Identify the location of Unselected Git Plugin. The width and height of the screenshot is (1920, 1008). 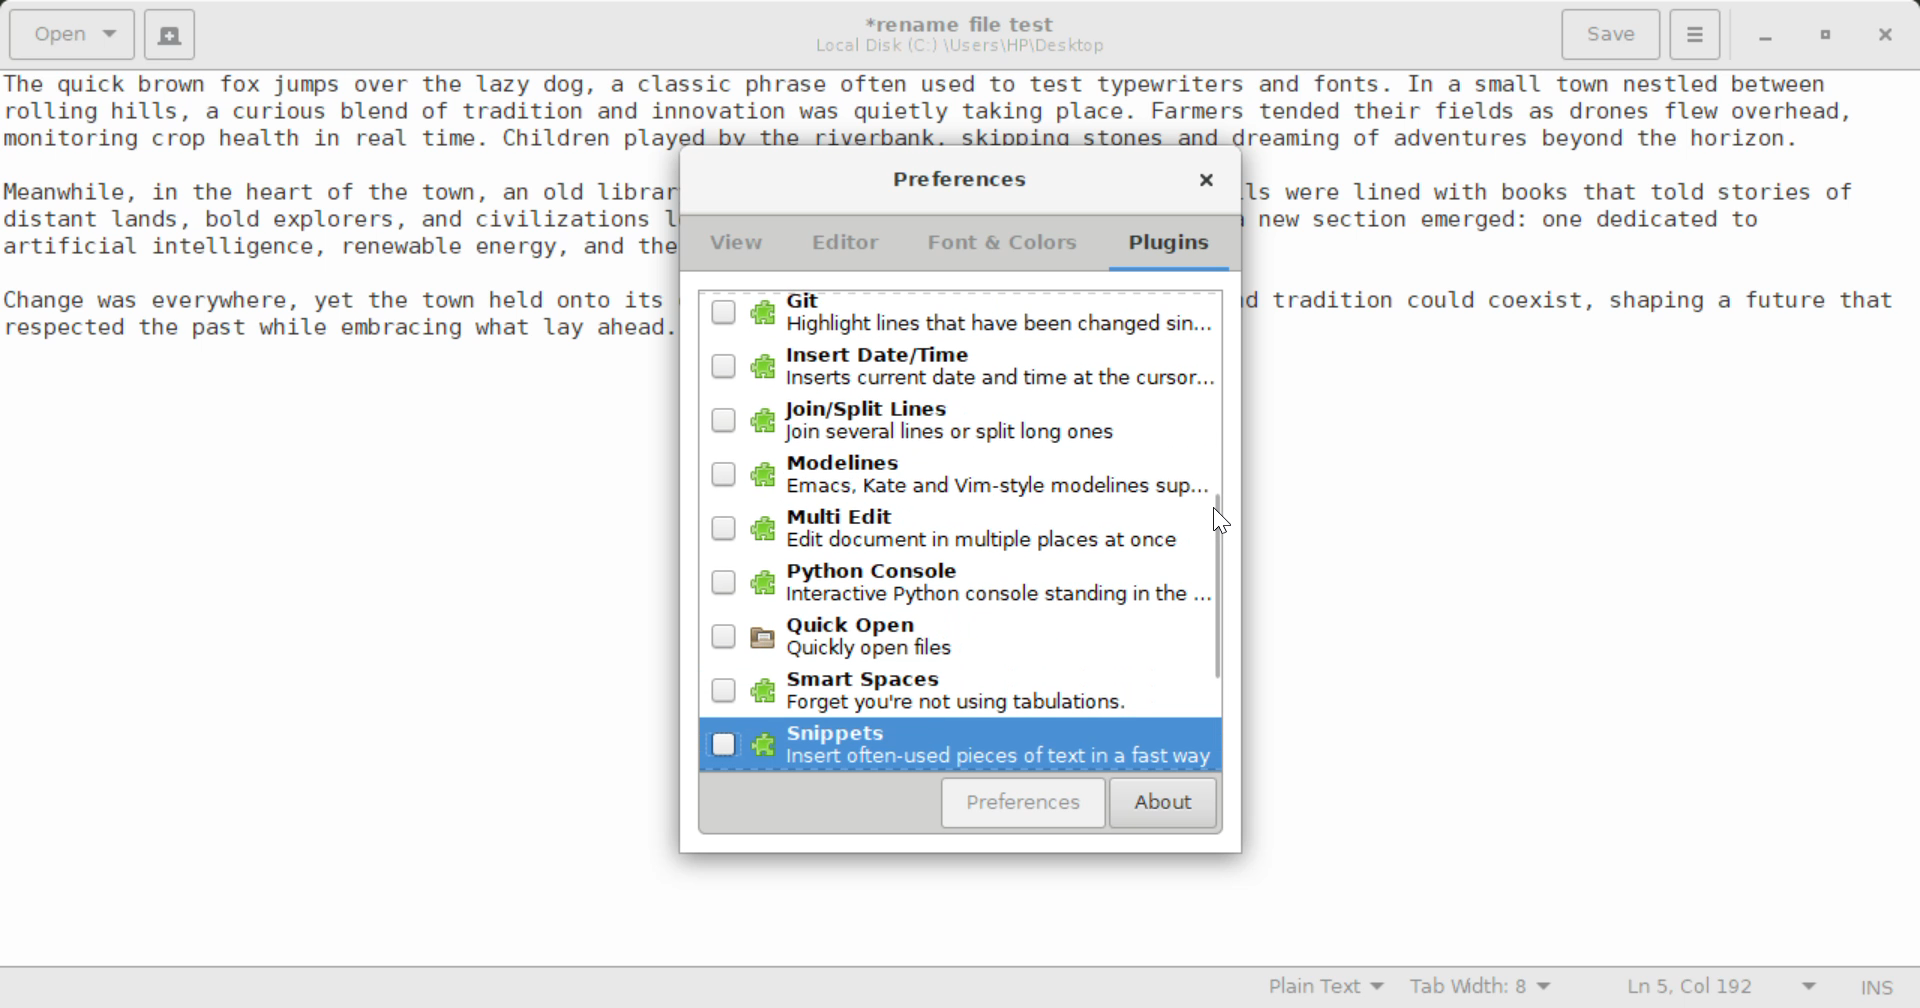
(960, 317).